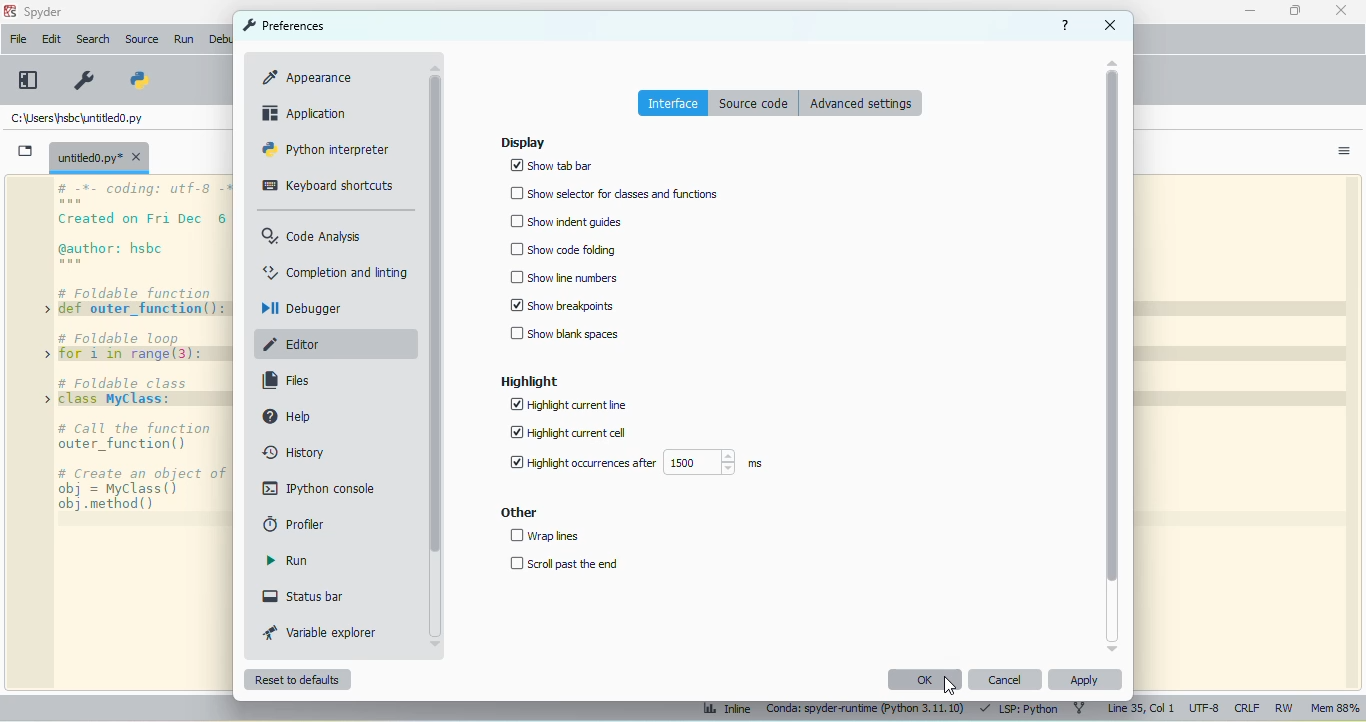  I want to click on vertical scroll bar, so click(435, 315).